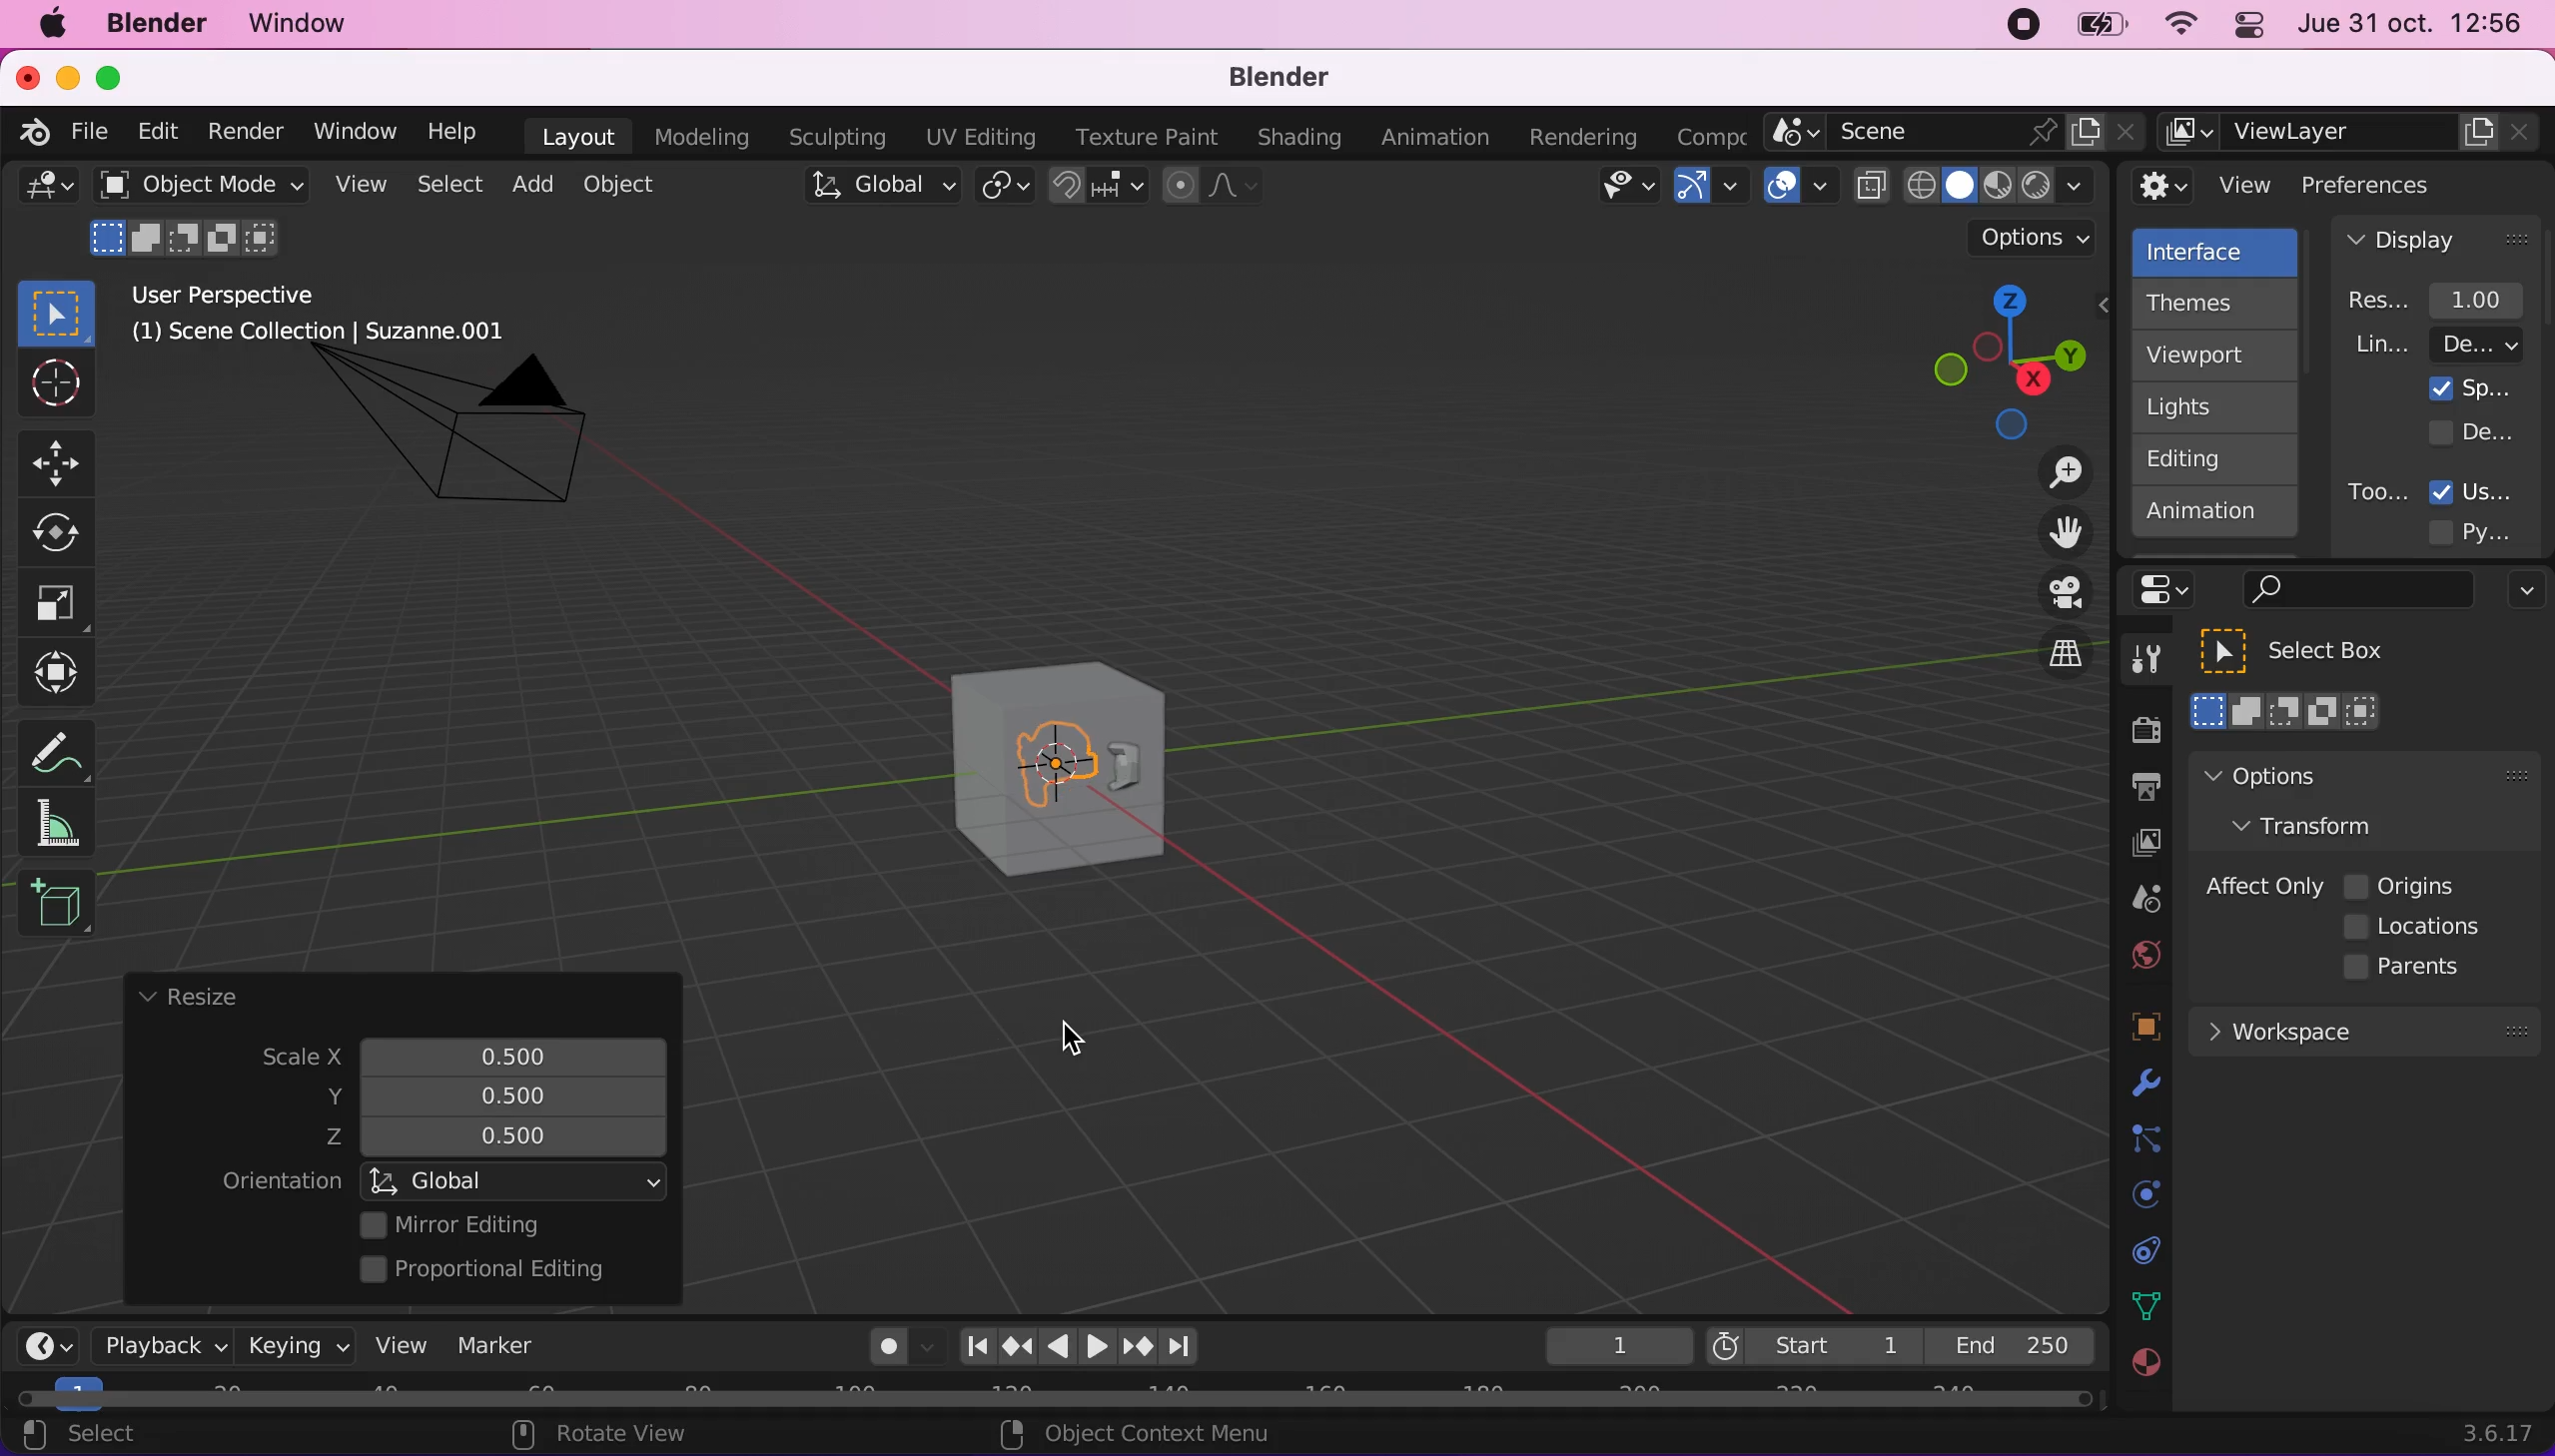  What do you see at coordinates (1300, 139) in the screenshot?
I see `shading` at bounding box center [1300, 139].